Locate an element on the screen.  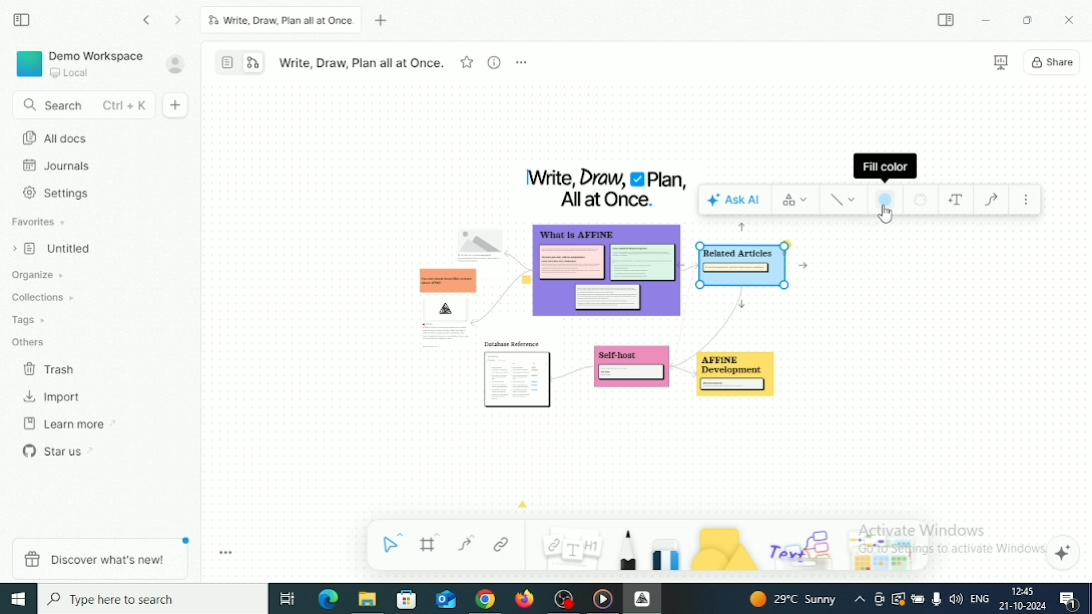
Go back is located at coordinates (148, 20).